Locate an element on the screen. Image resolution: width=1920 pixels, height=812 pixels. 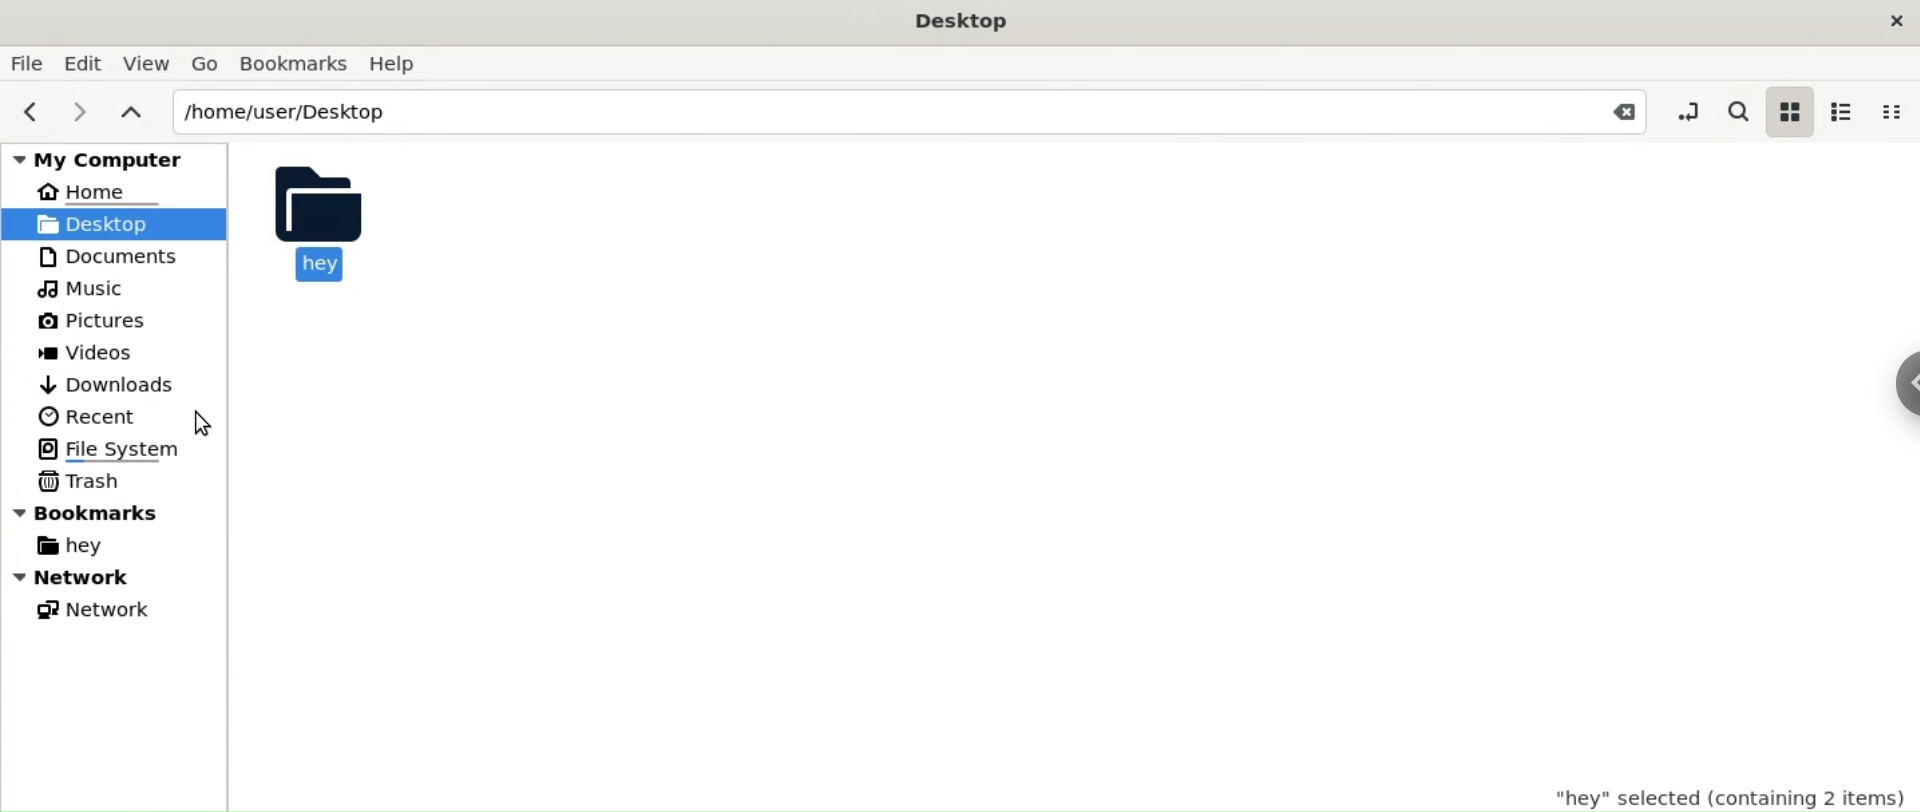
close is located at coordinates (1896, 22).